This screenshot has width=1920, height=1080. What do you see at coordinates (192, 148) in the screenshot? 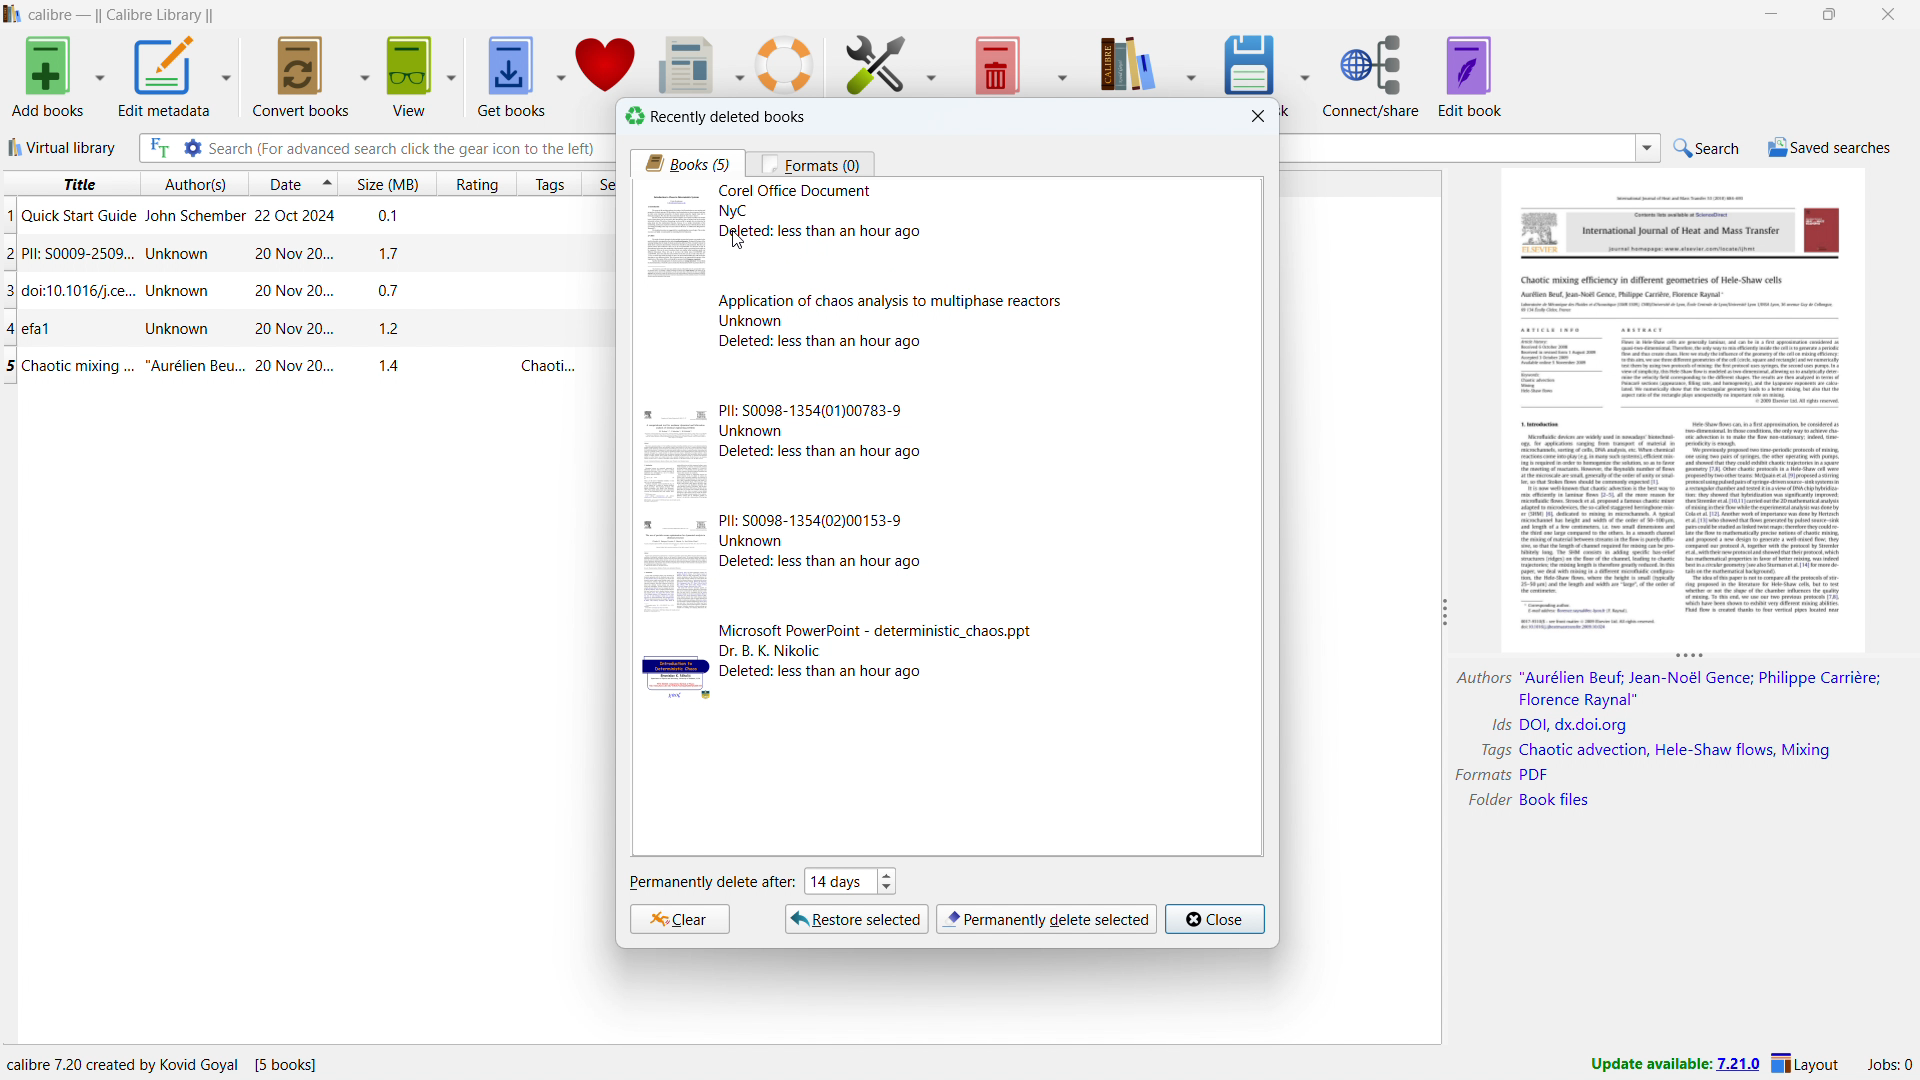
I see `advanced search` at bounding box center [192, 148].